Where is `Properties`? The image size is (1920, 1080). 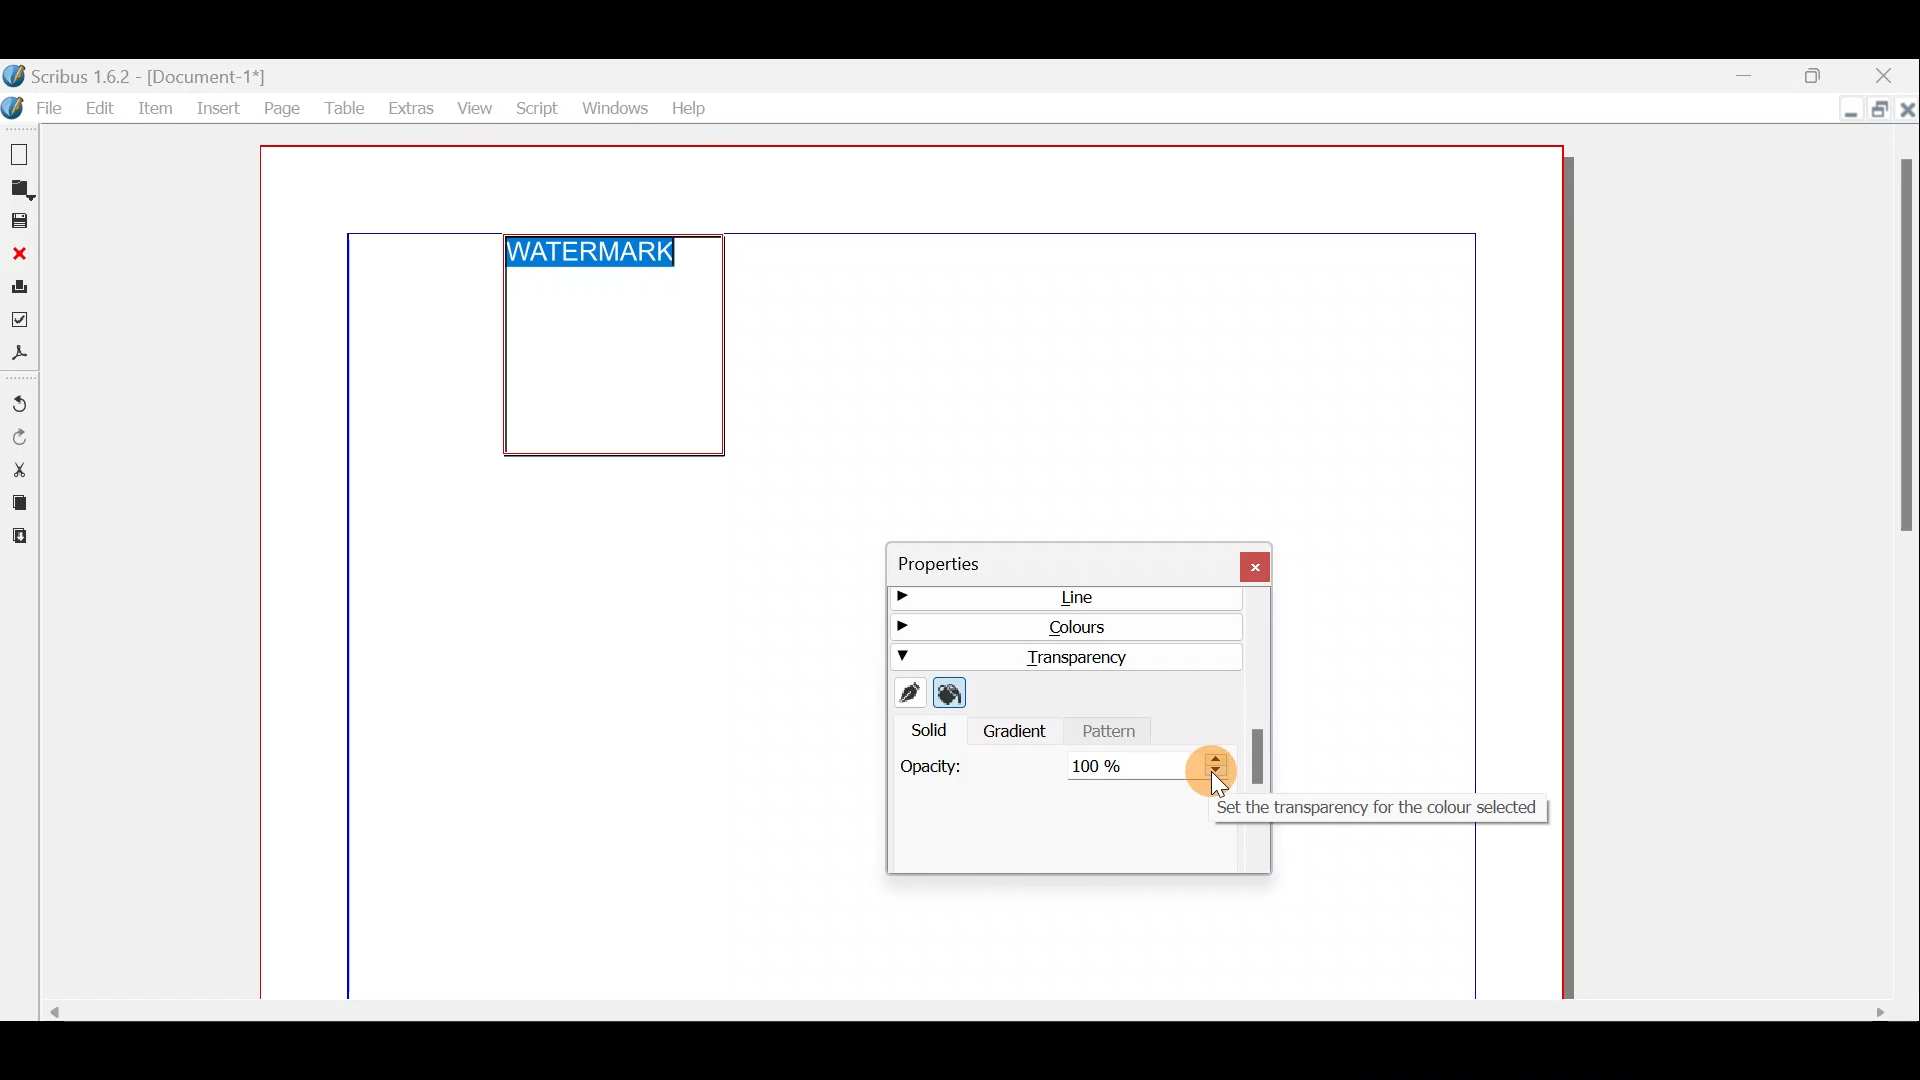 Properties is located at coordinates (1049, 562).